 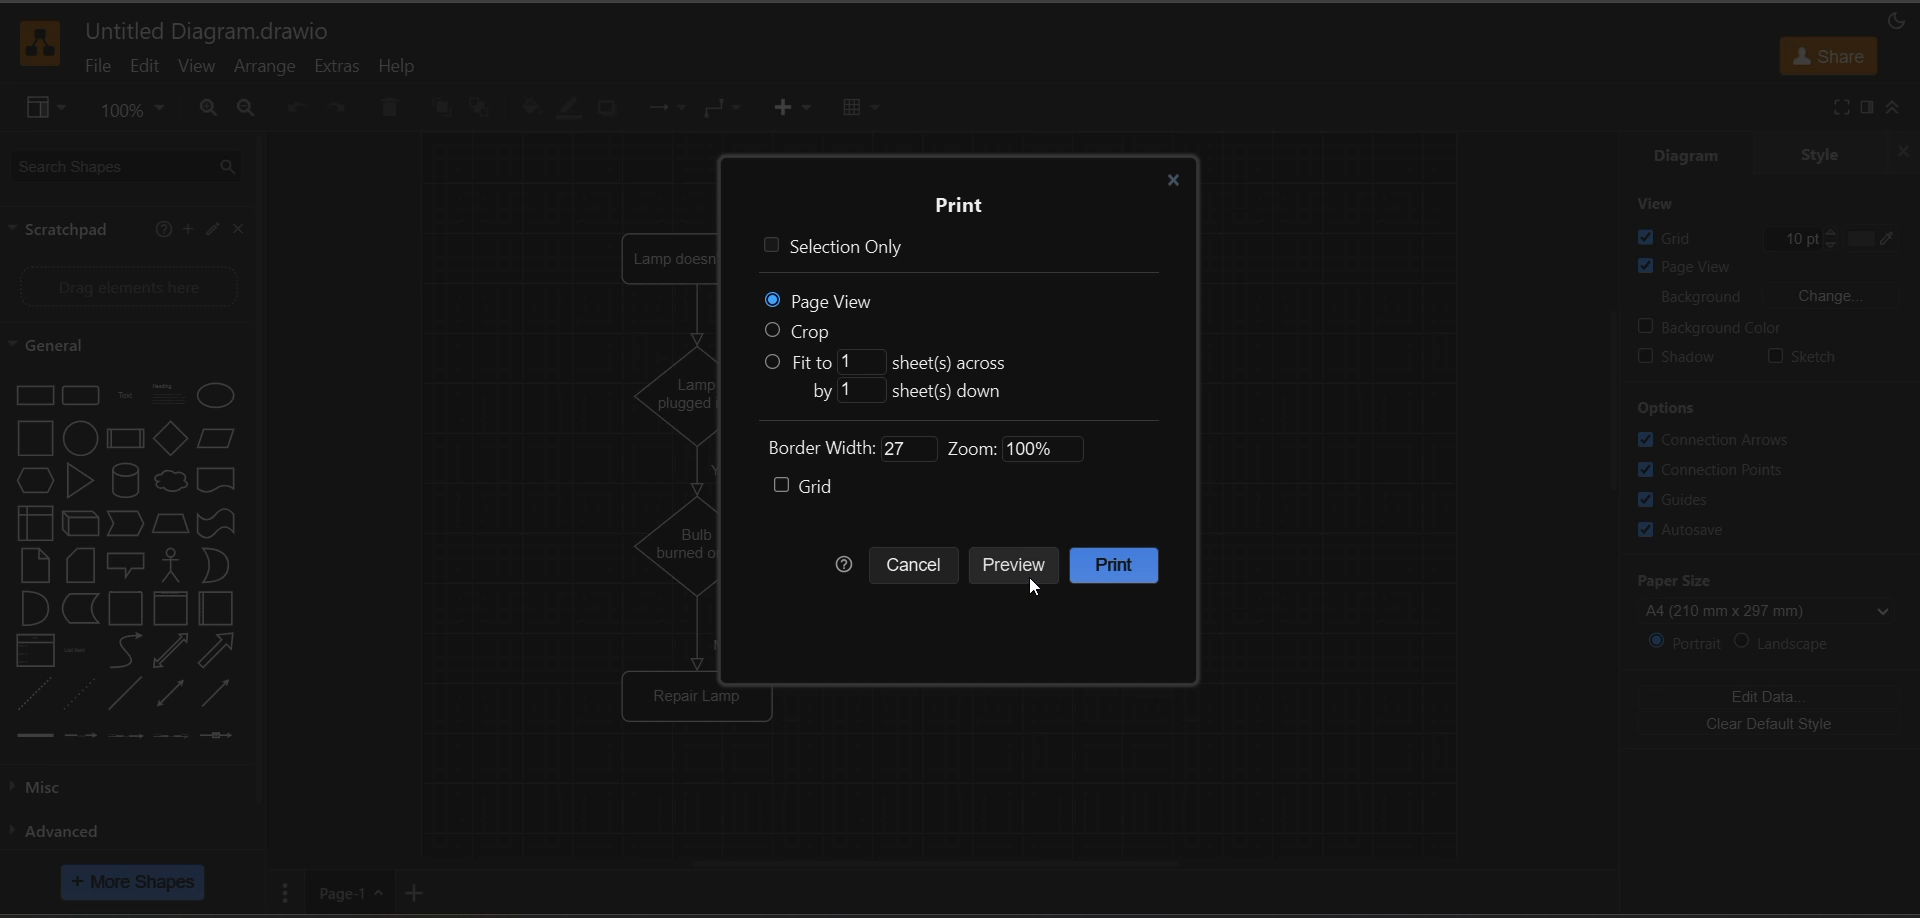 I want to click on table, so click(x=858, y=107).